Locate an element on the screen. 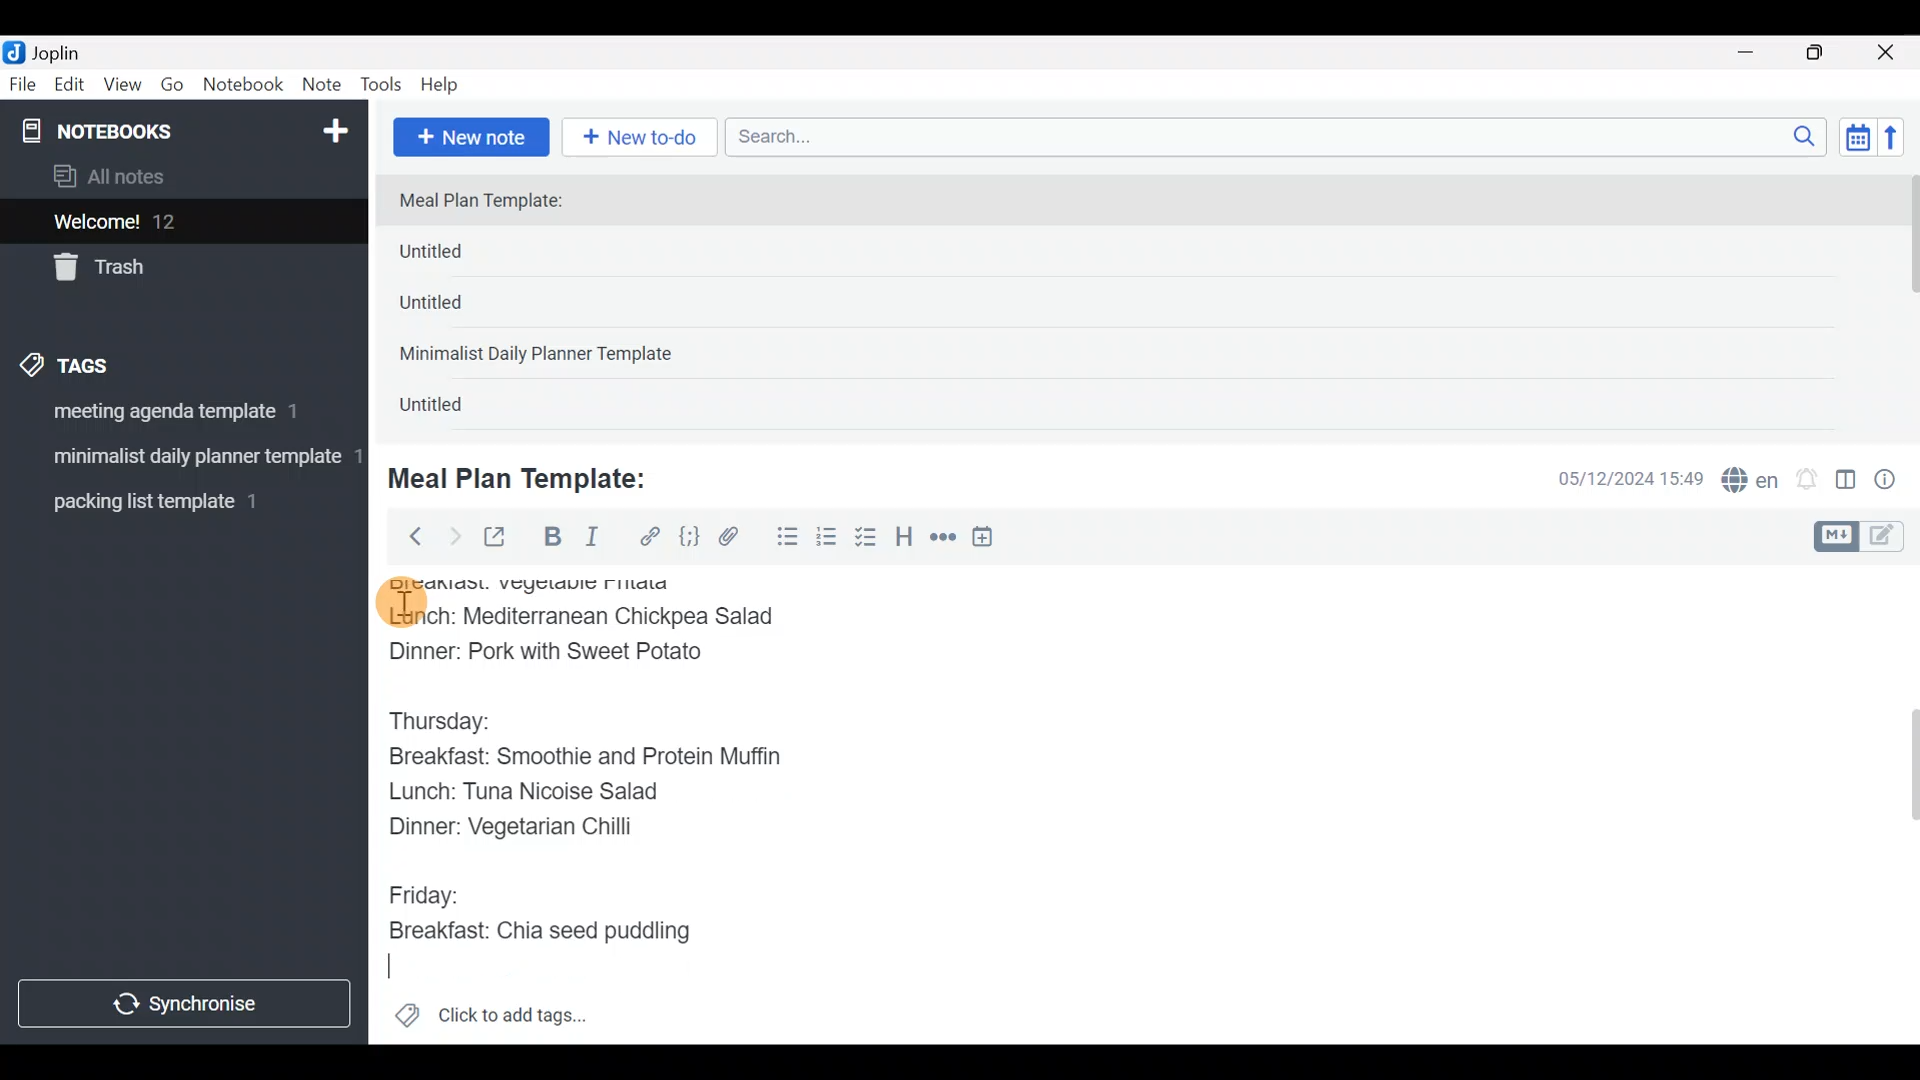  Checkbox is located at coordinates (868, 539).